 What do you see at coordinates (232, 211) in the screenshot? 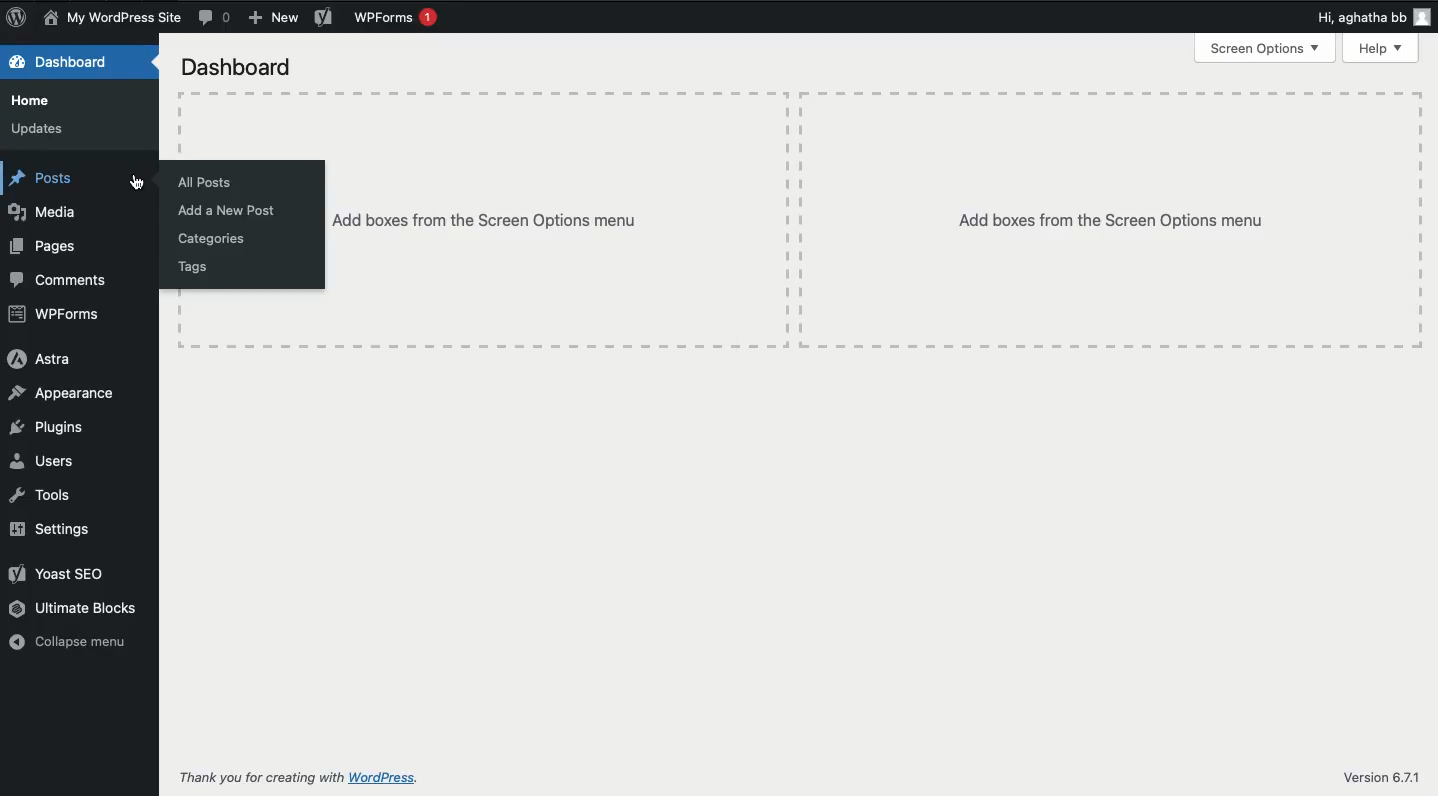
I see `Add a new post` at bounding box center [232, 211].